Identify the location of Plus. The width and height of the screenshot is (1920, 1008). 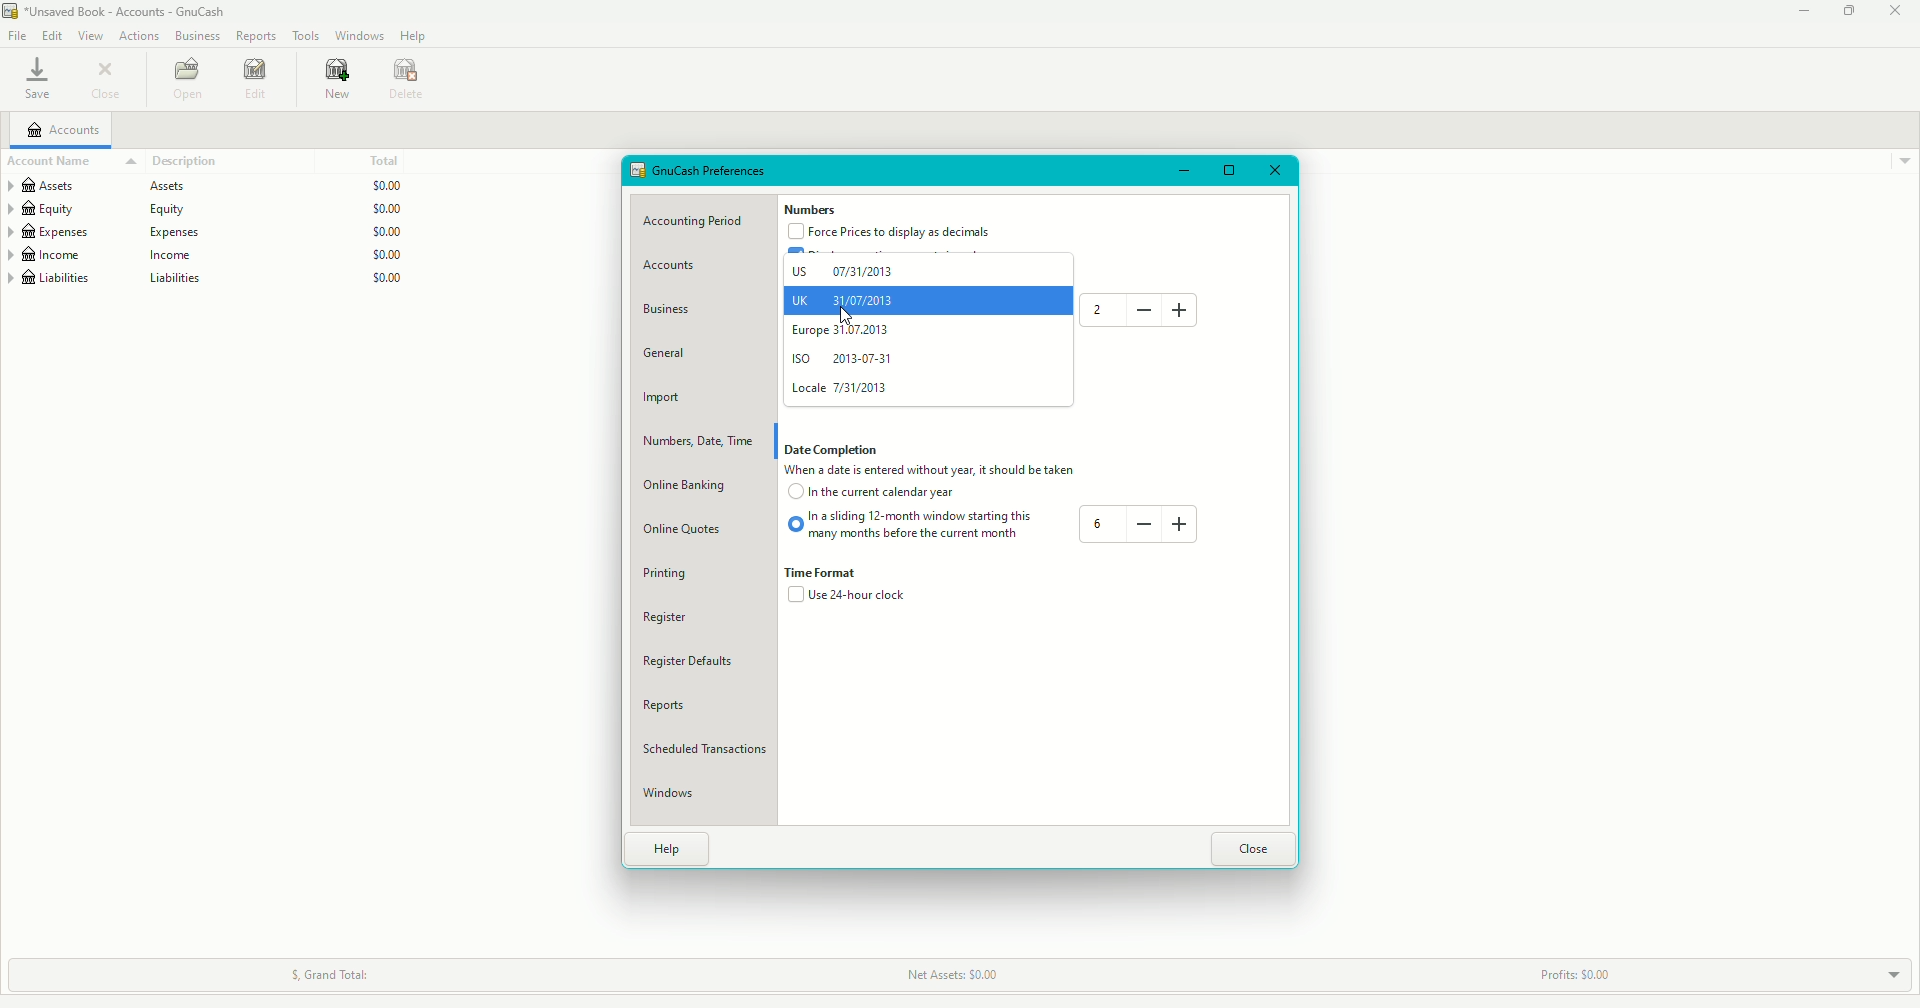
(1180, 520).